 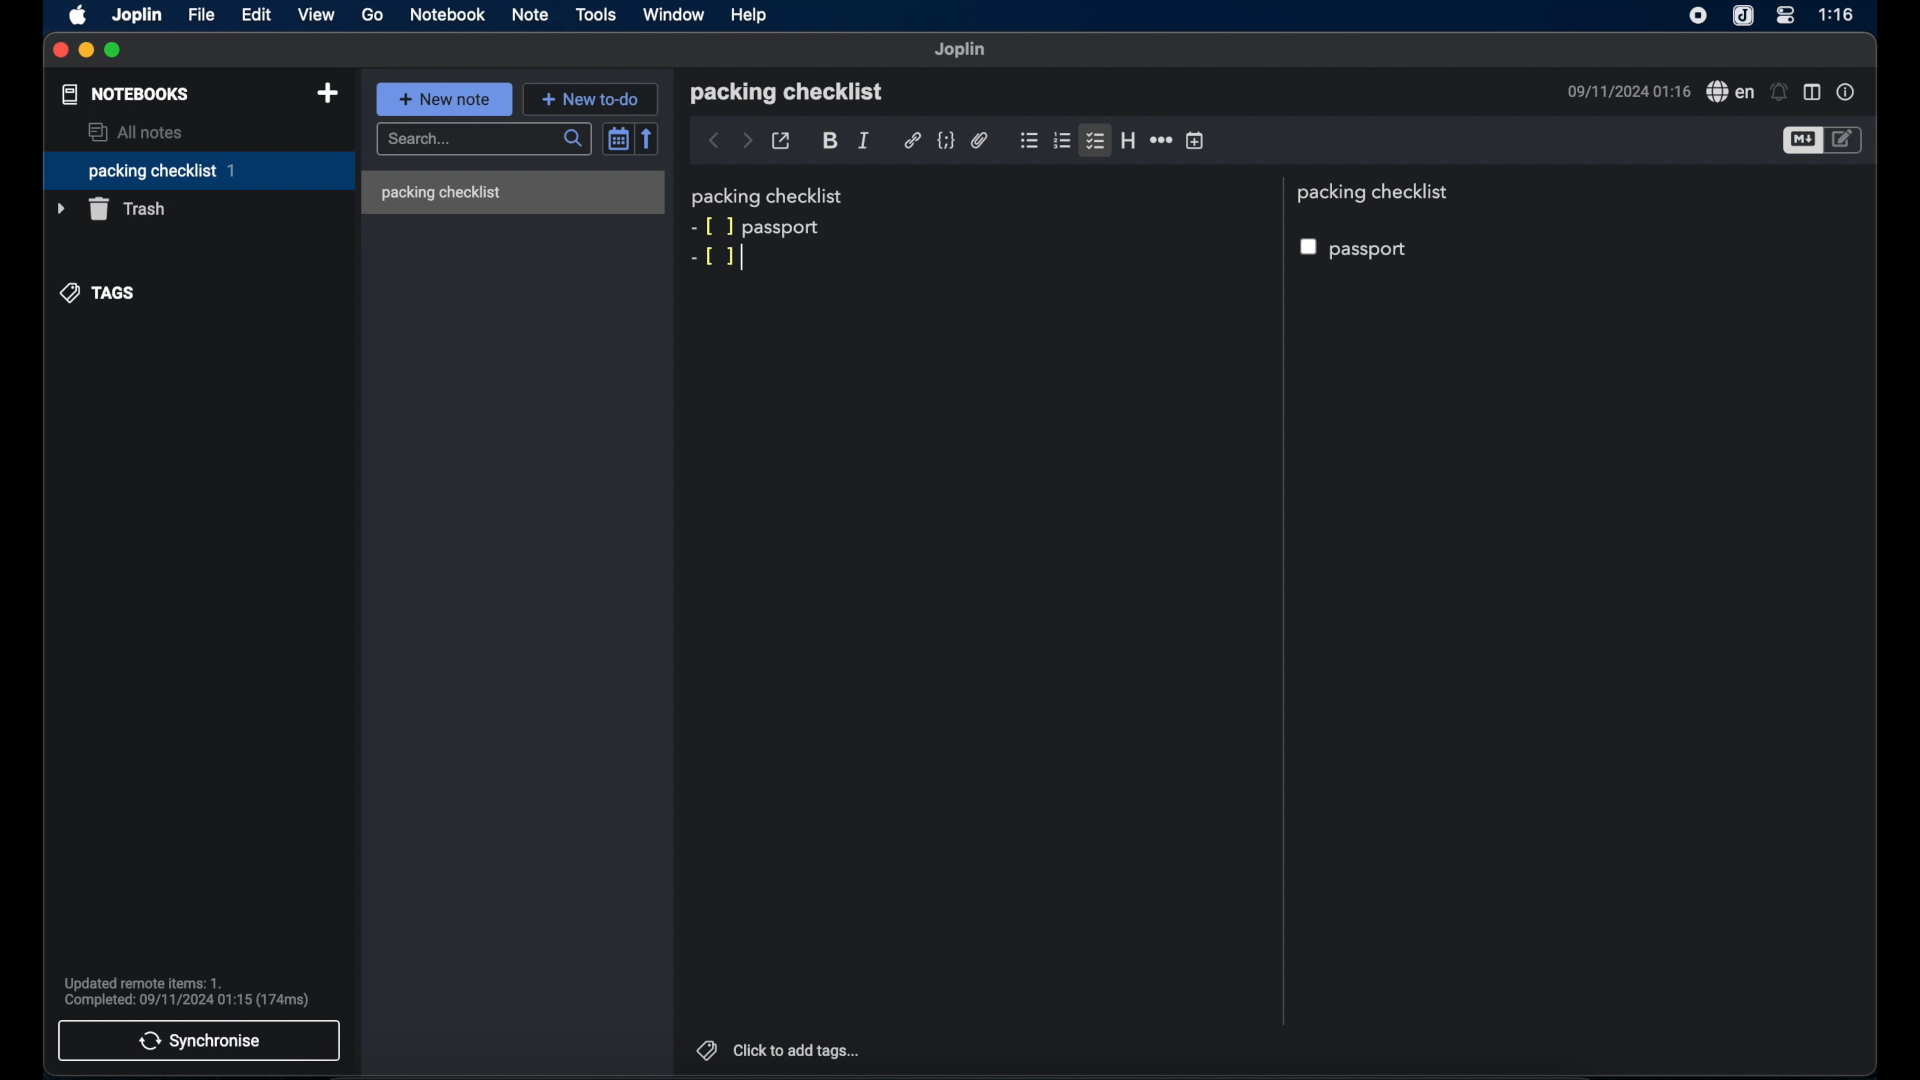 I want to click on markdown syntax, so click(x=711, y=226).